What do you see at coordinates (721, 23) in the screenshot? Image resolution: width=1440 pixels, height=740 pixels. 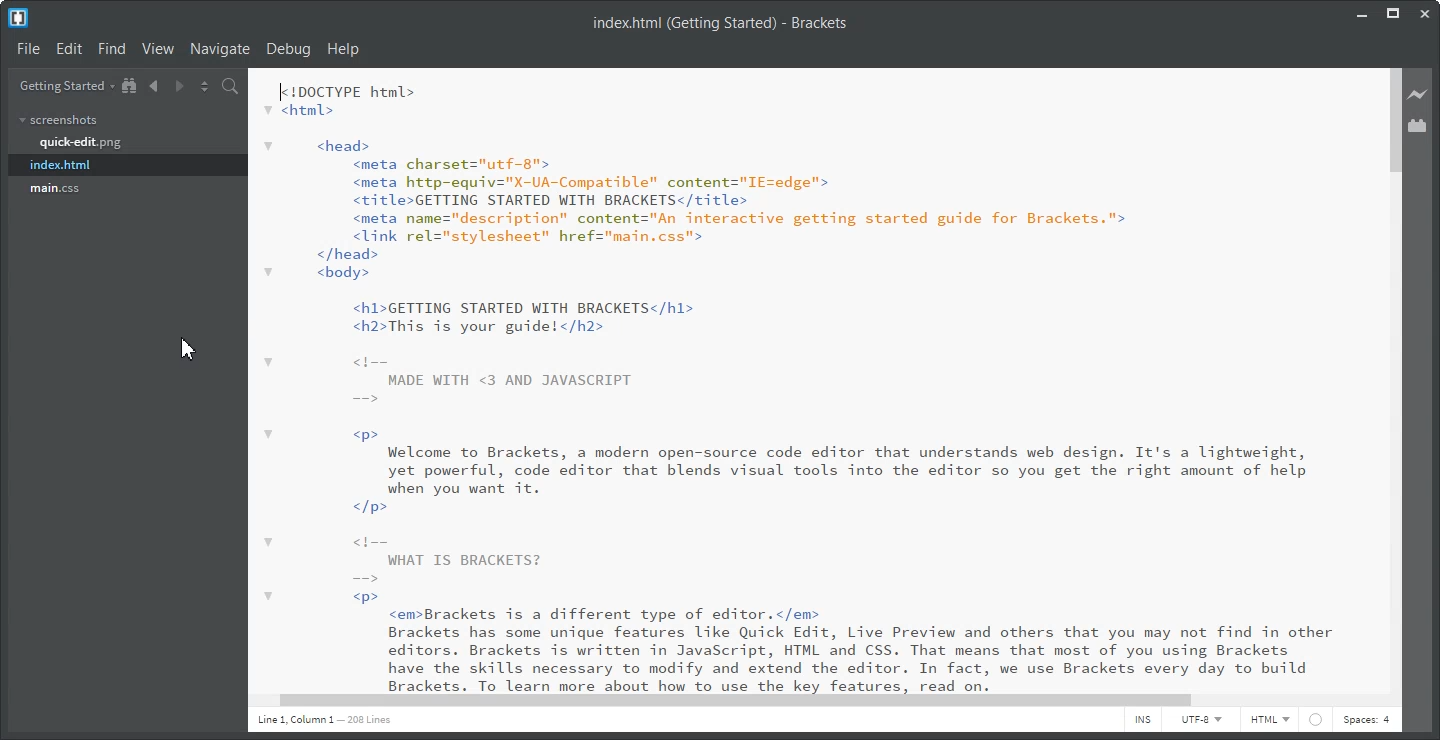 I see `Text 2` at bounding box center [721, 23].